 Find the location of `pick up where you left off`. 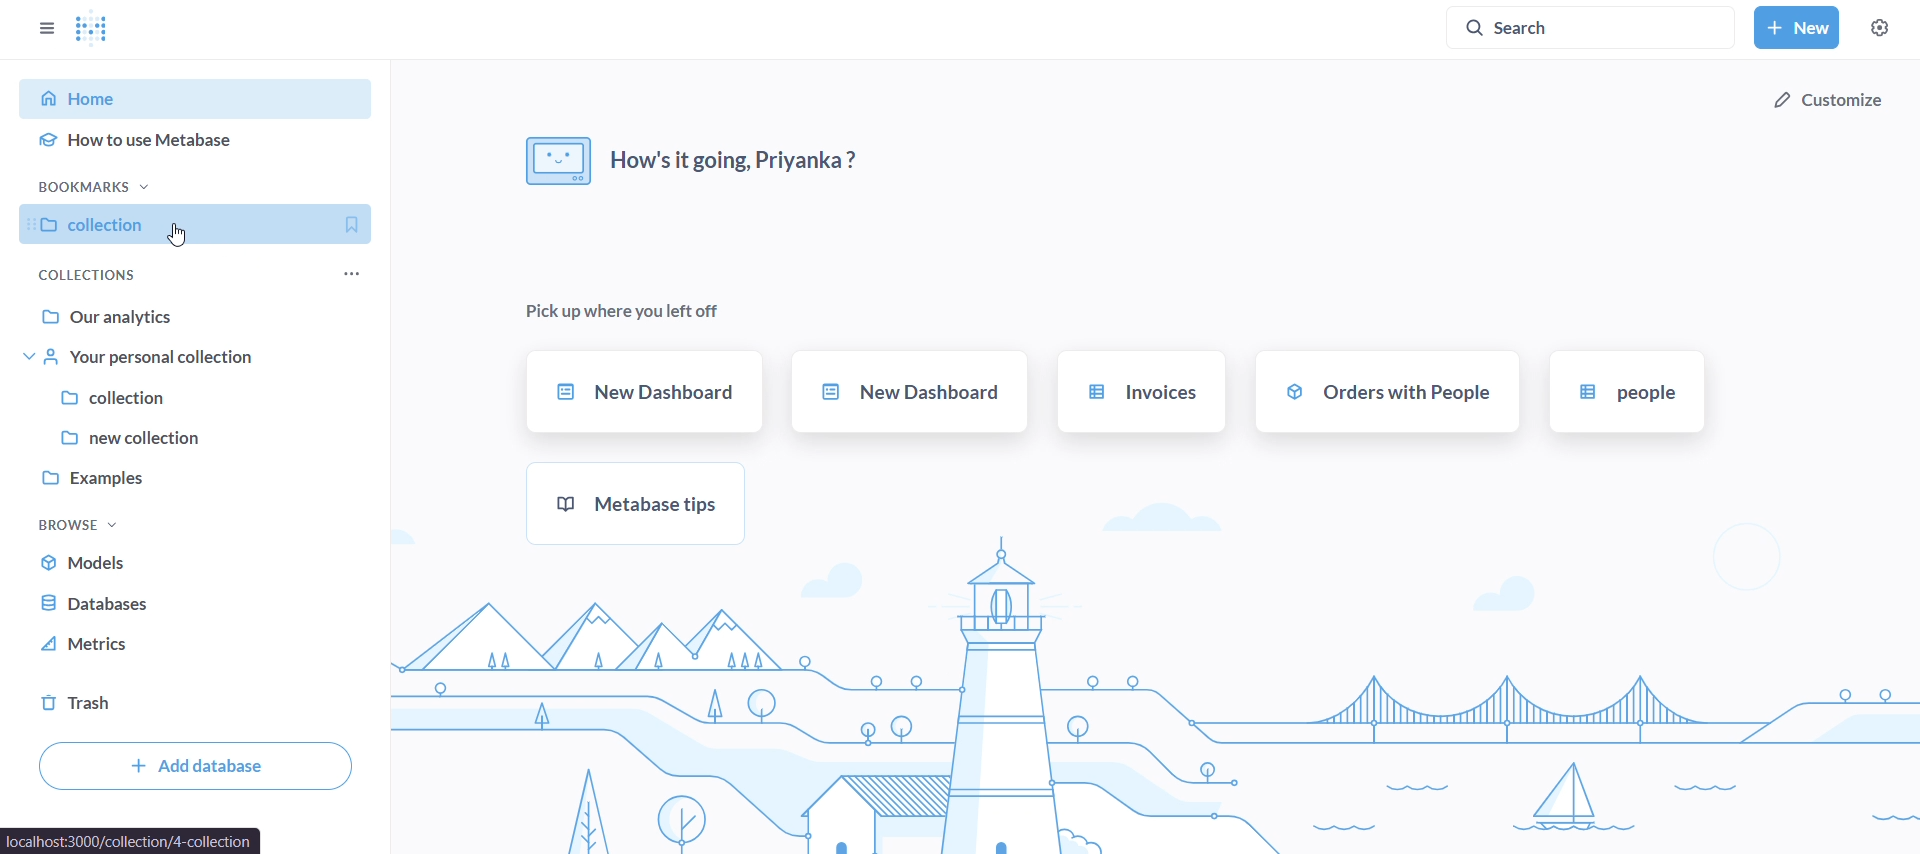

pick up where you left off is located at coordinates (631, 315).